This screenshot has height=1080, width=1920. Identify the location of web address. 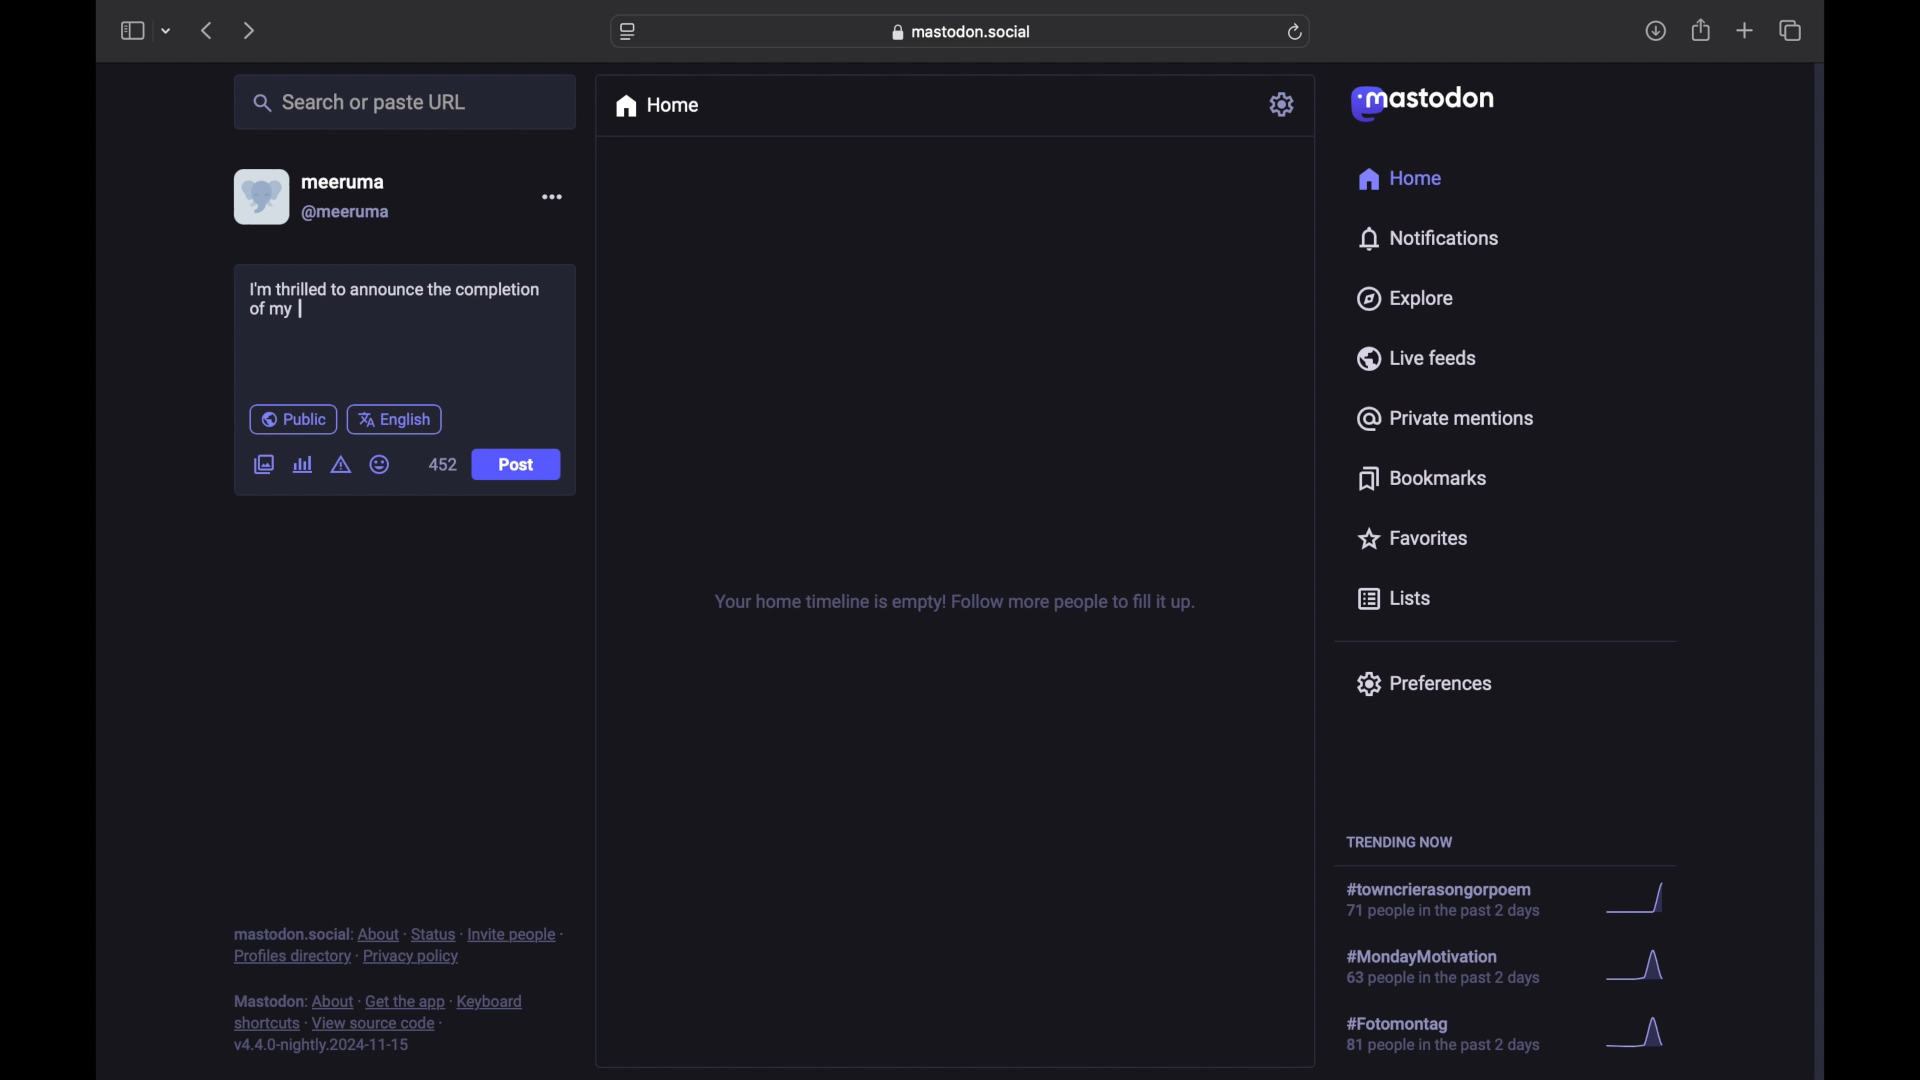
(962, 32).